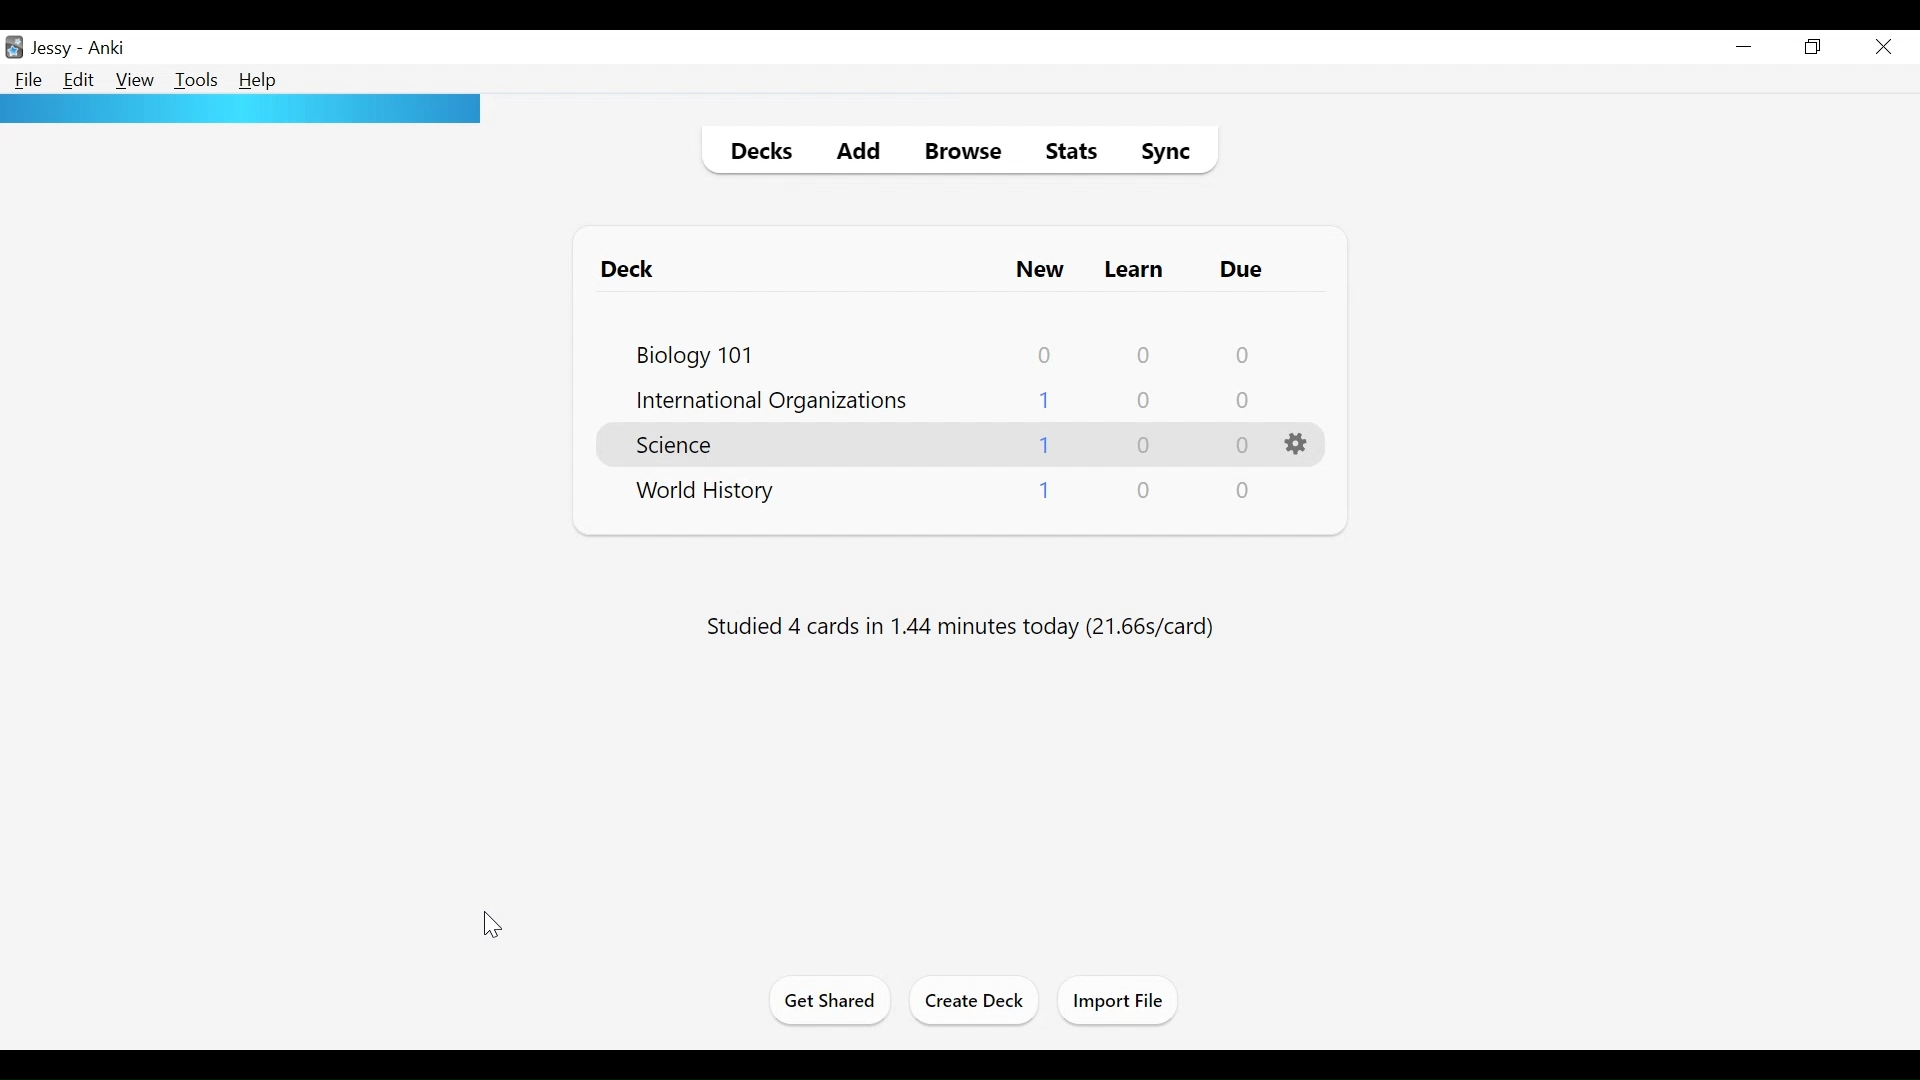  Describe the element at coordinates (1243, 400) in the screenshot. I see `Due Cards Count` at that location.